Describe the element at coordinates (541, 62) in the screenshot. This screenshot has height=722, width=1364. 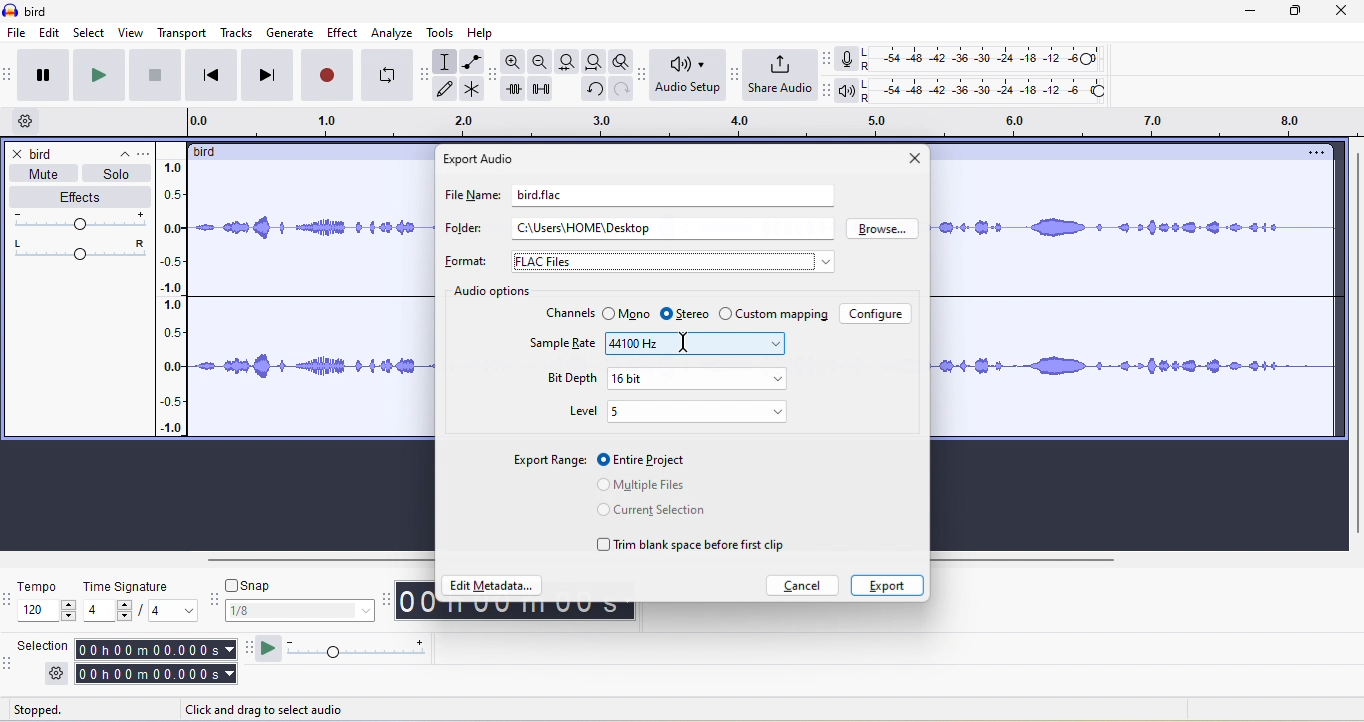
I see `zoom out` at that location.